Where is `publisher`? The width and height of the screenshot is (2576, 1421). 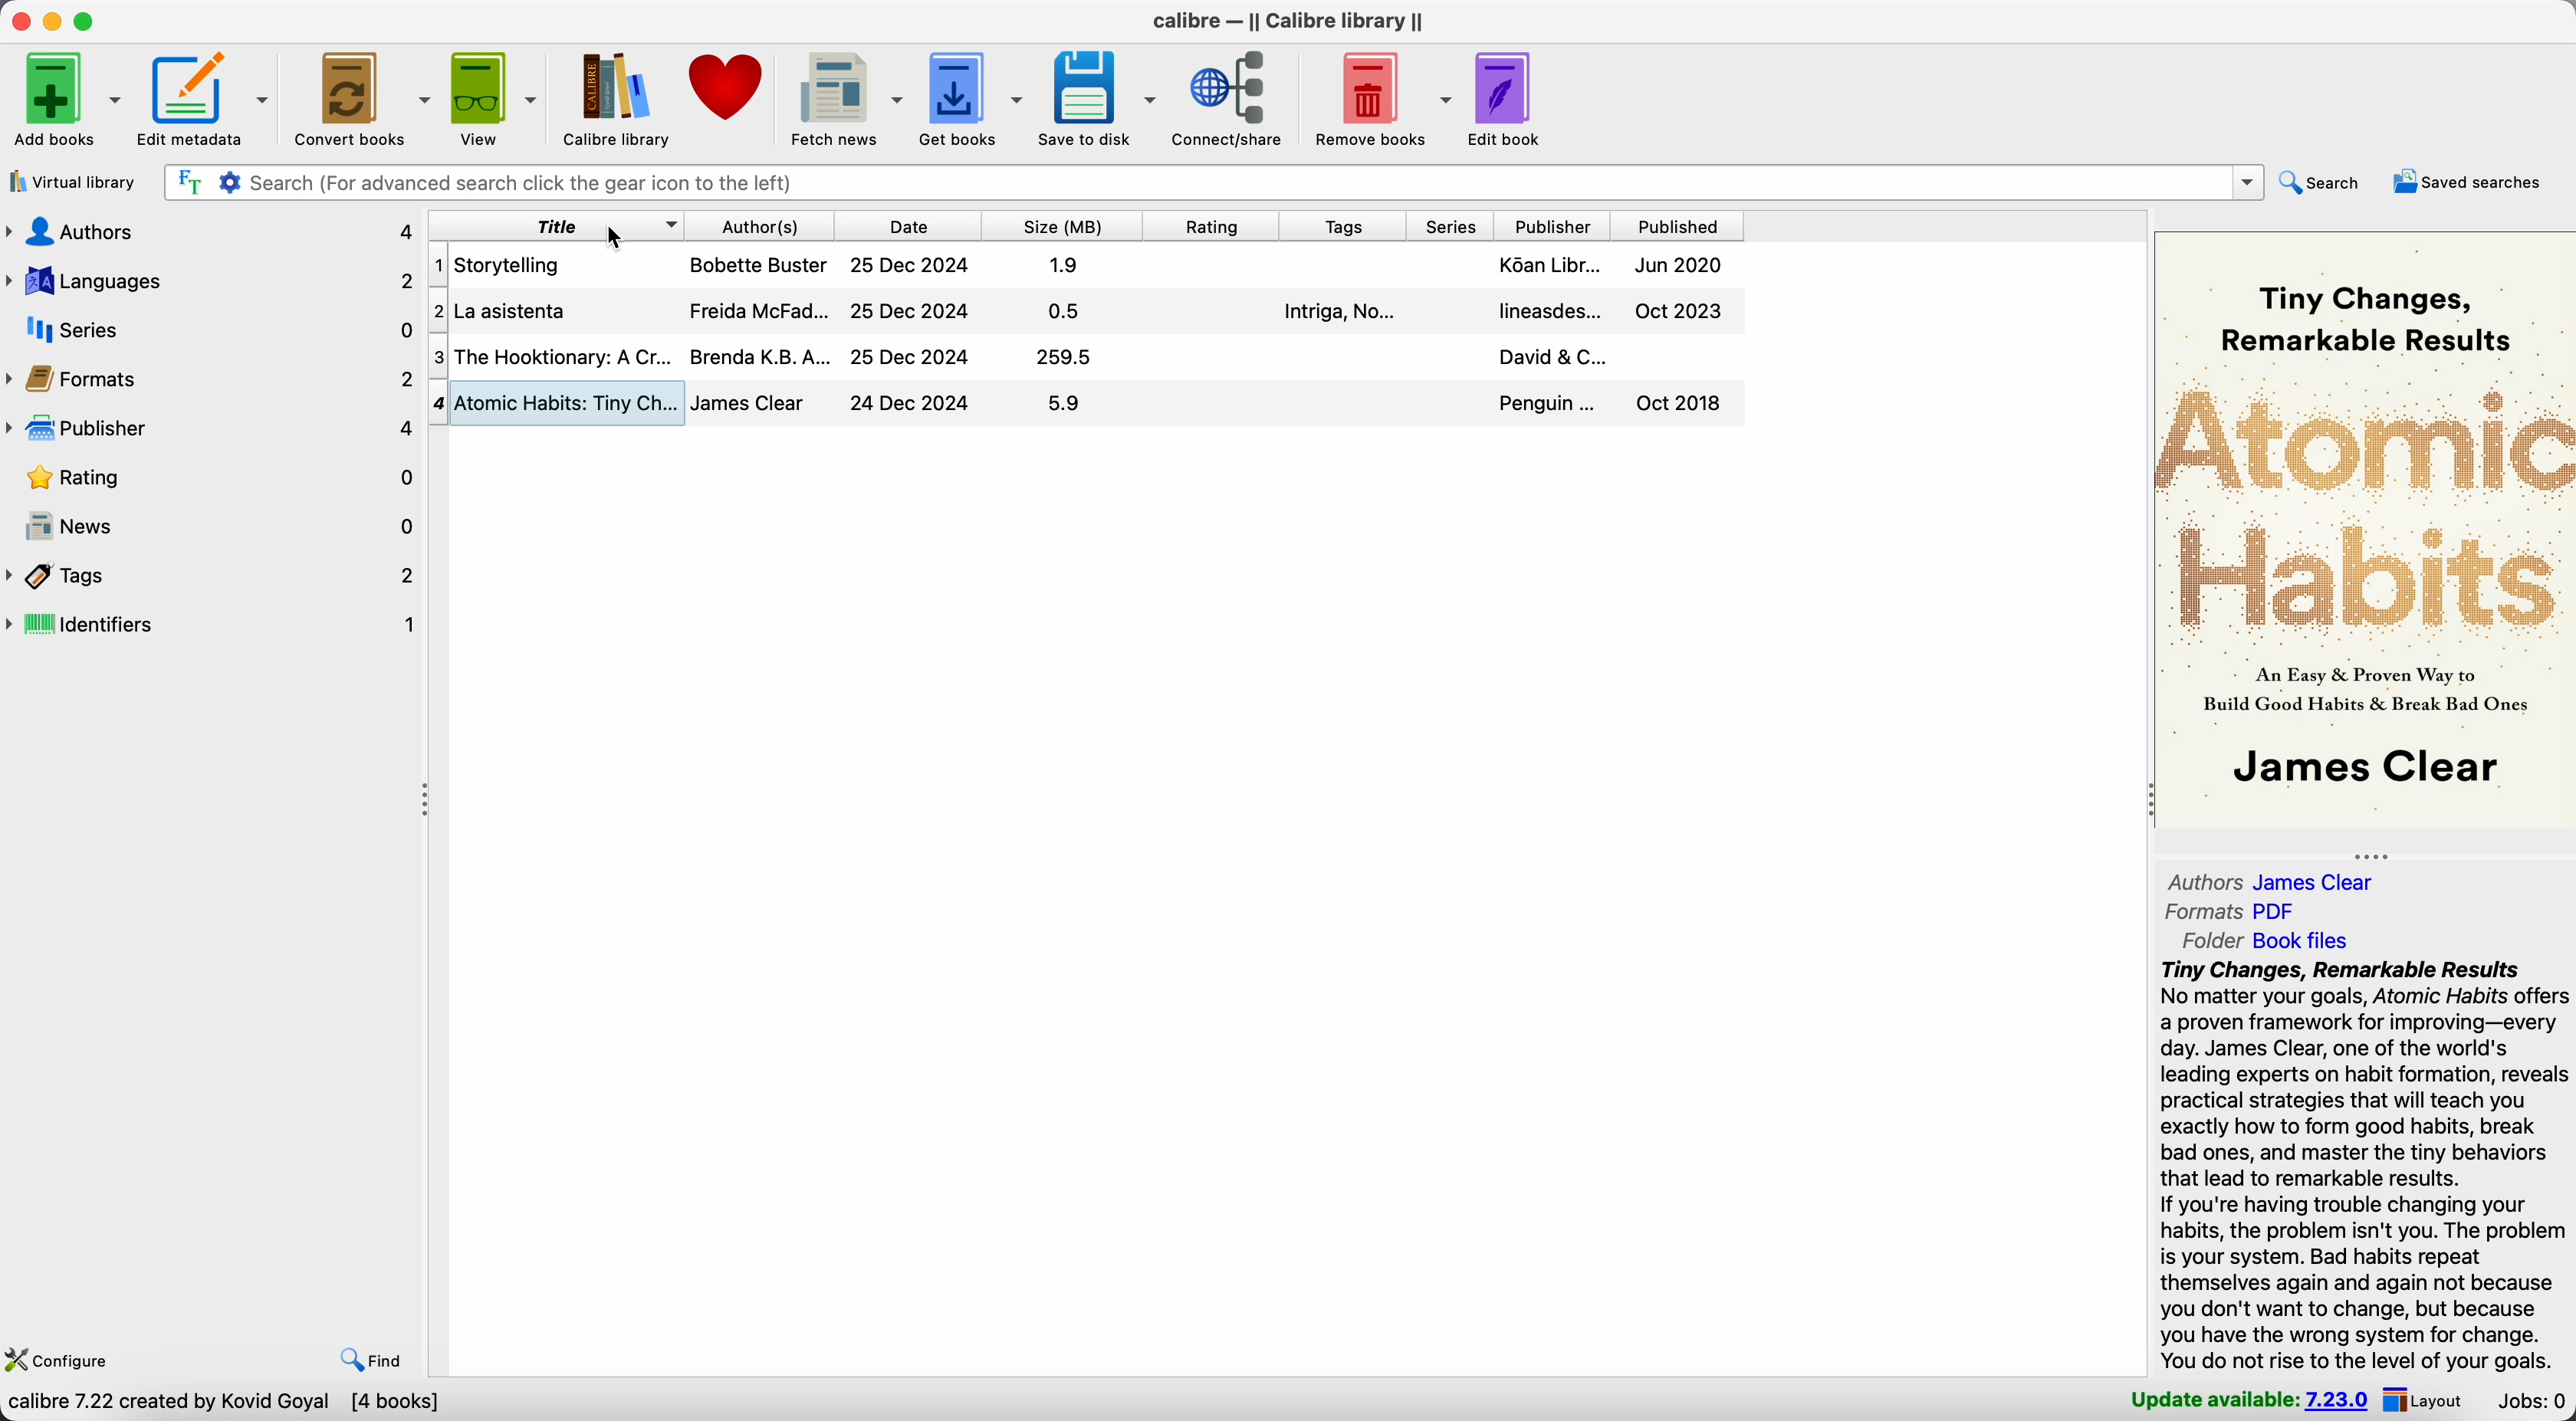 publisher is located at coordinates (211, 432).